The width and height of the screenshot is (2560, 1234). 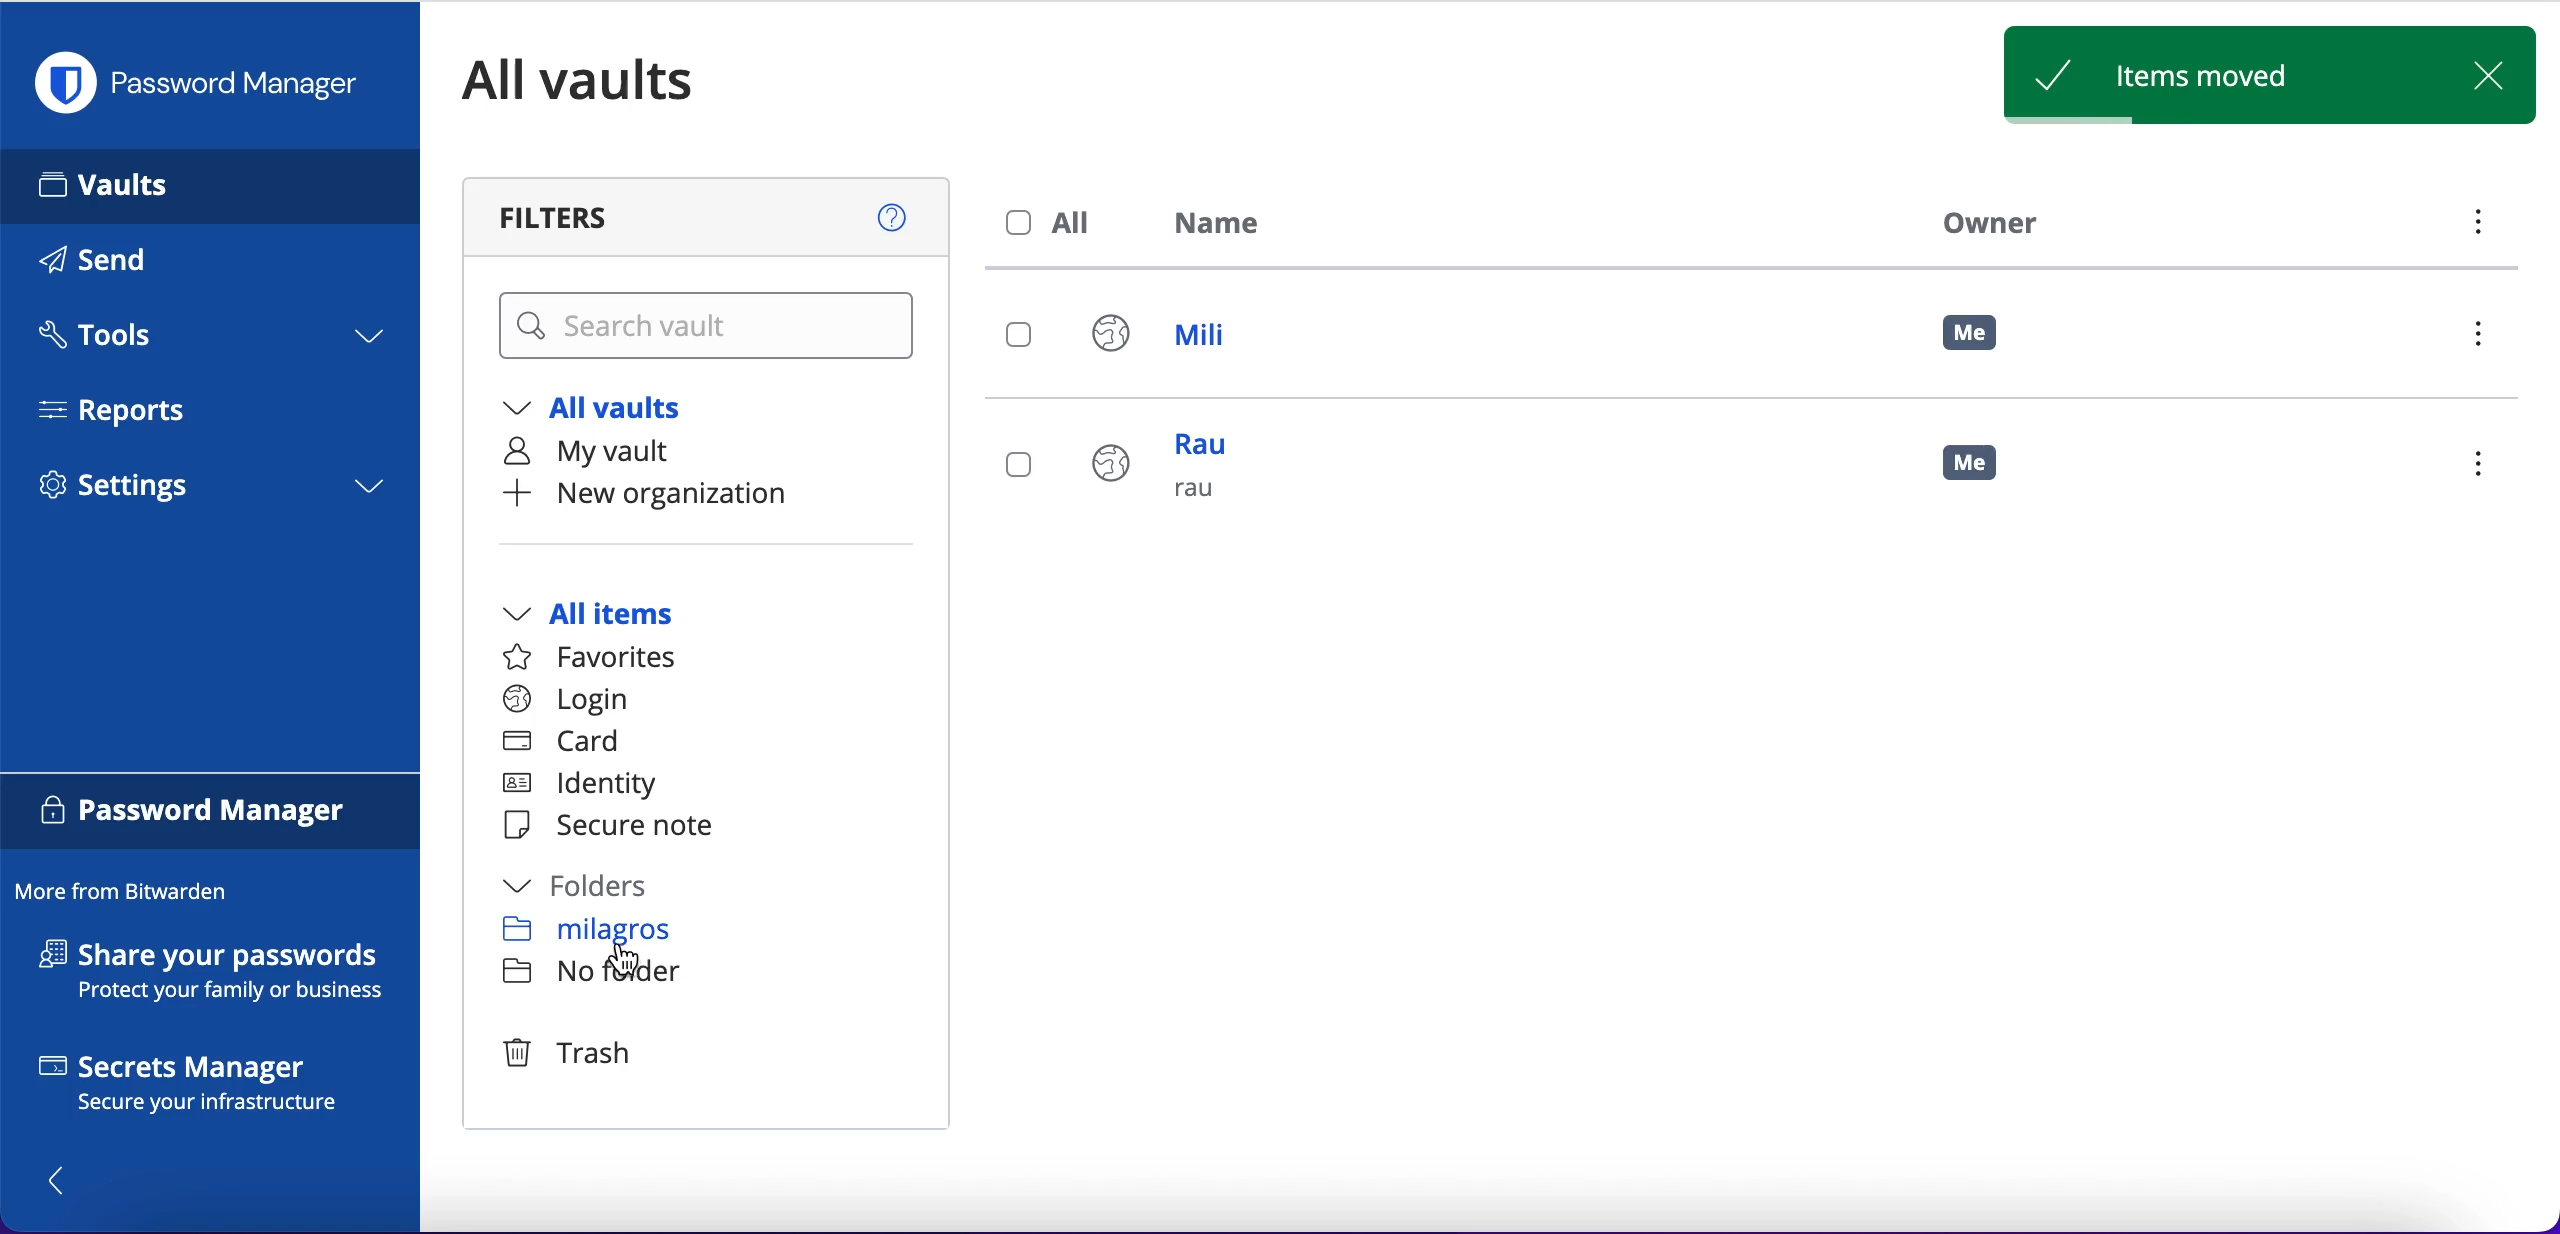 I want to click on menu, so click(x=2487, y=467).